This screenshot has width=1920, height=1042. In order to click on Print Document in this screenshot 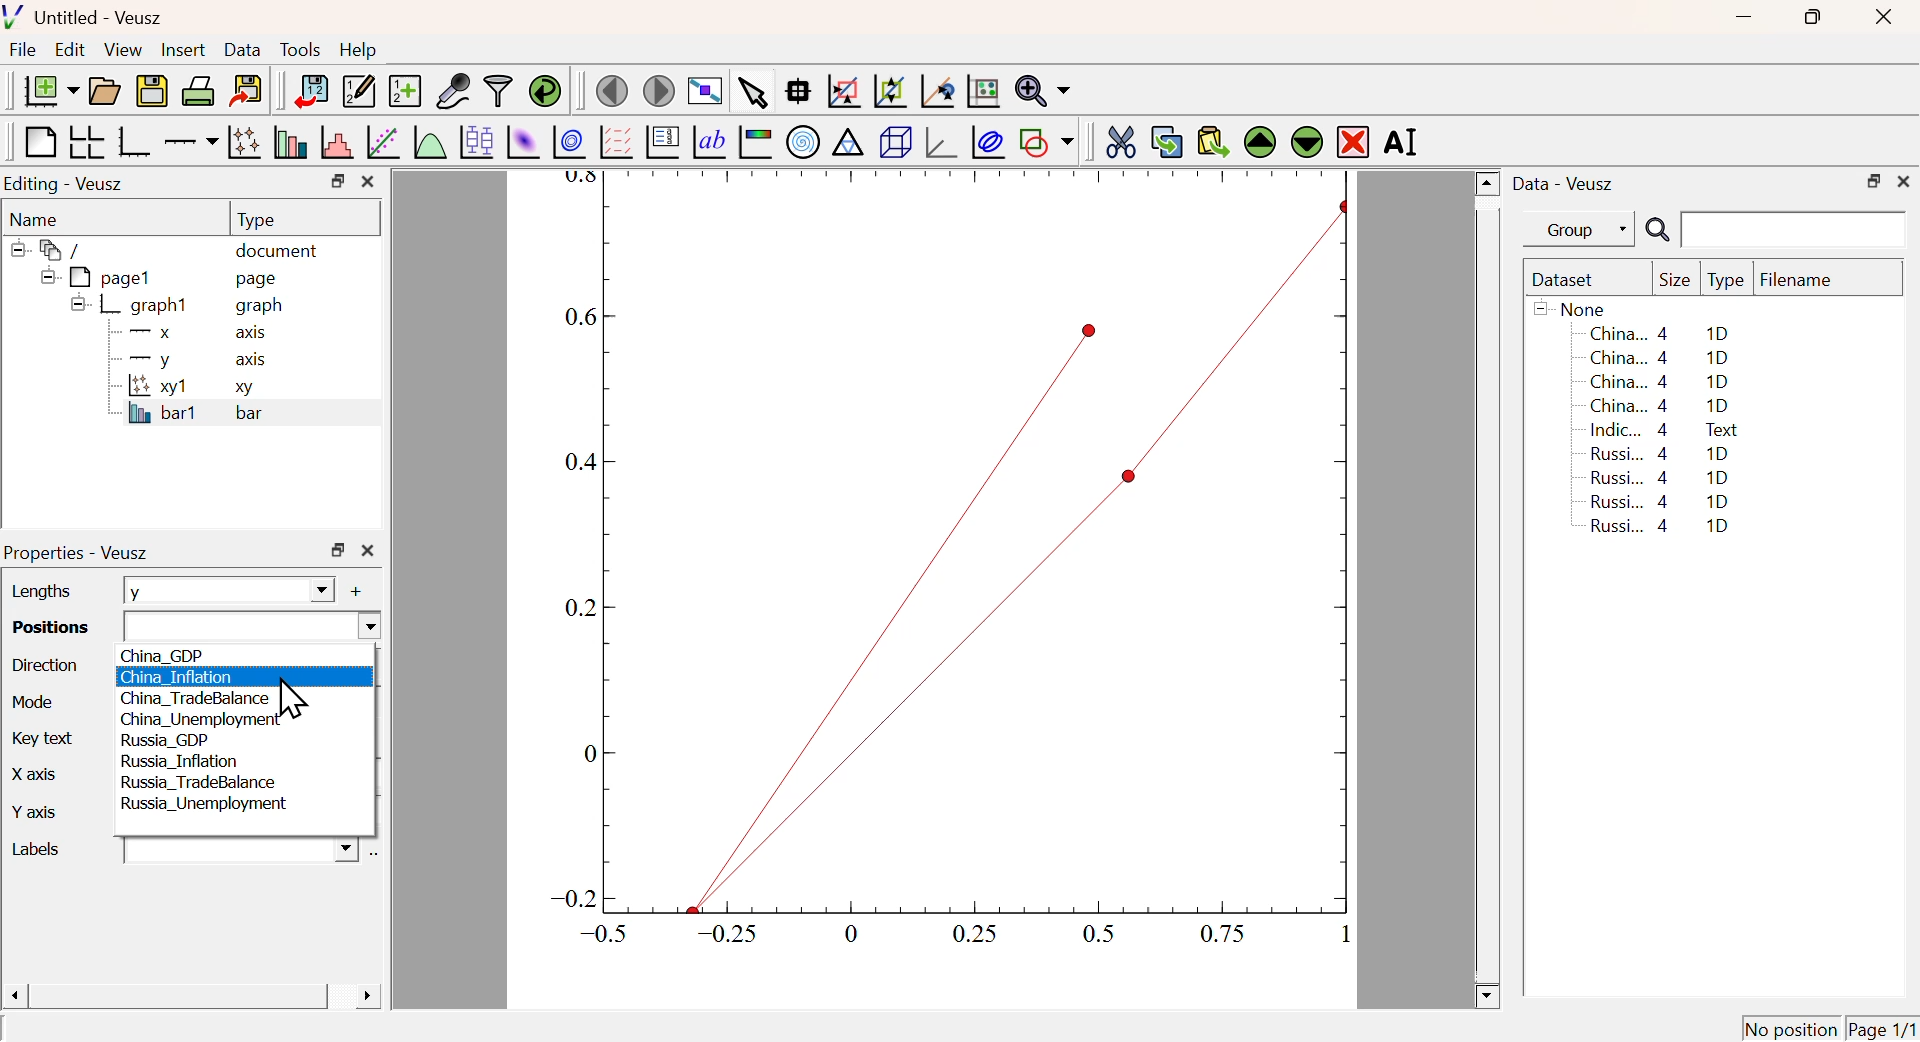, I will do `click(197, 90)`.